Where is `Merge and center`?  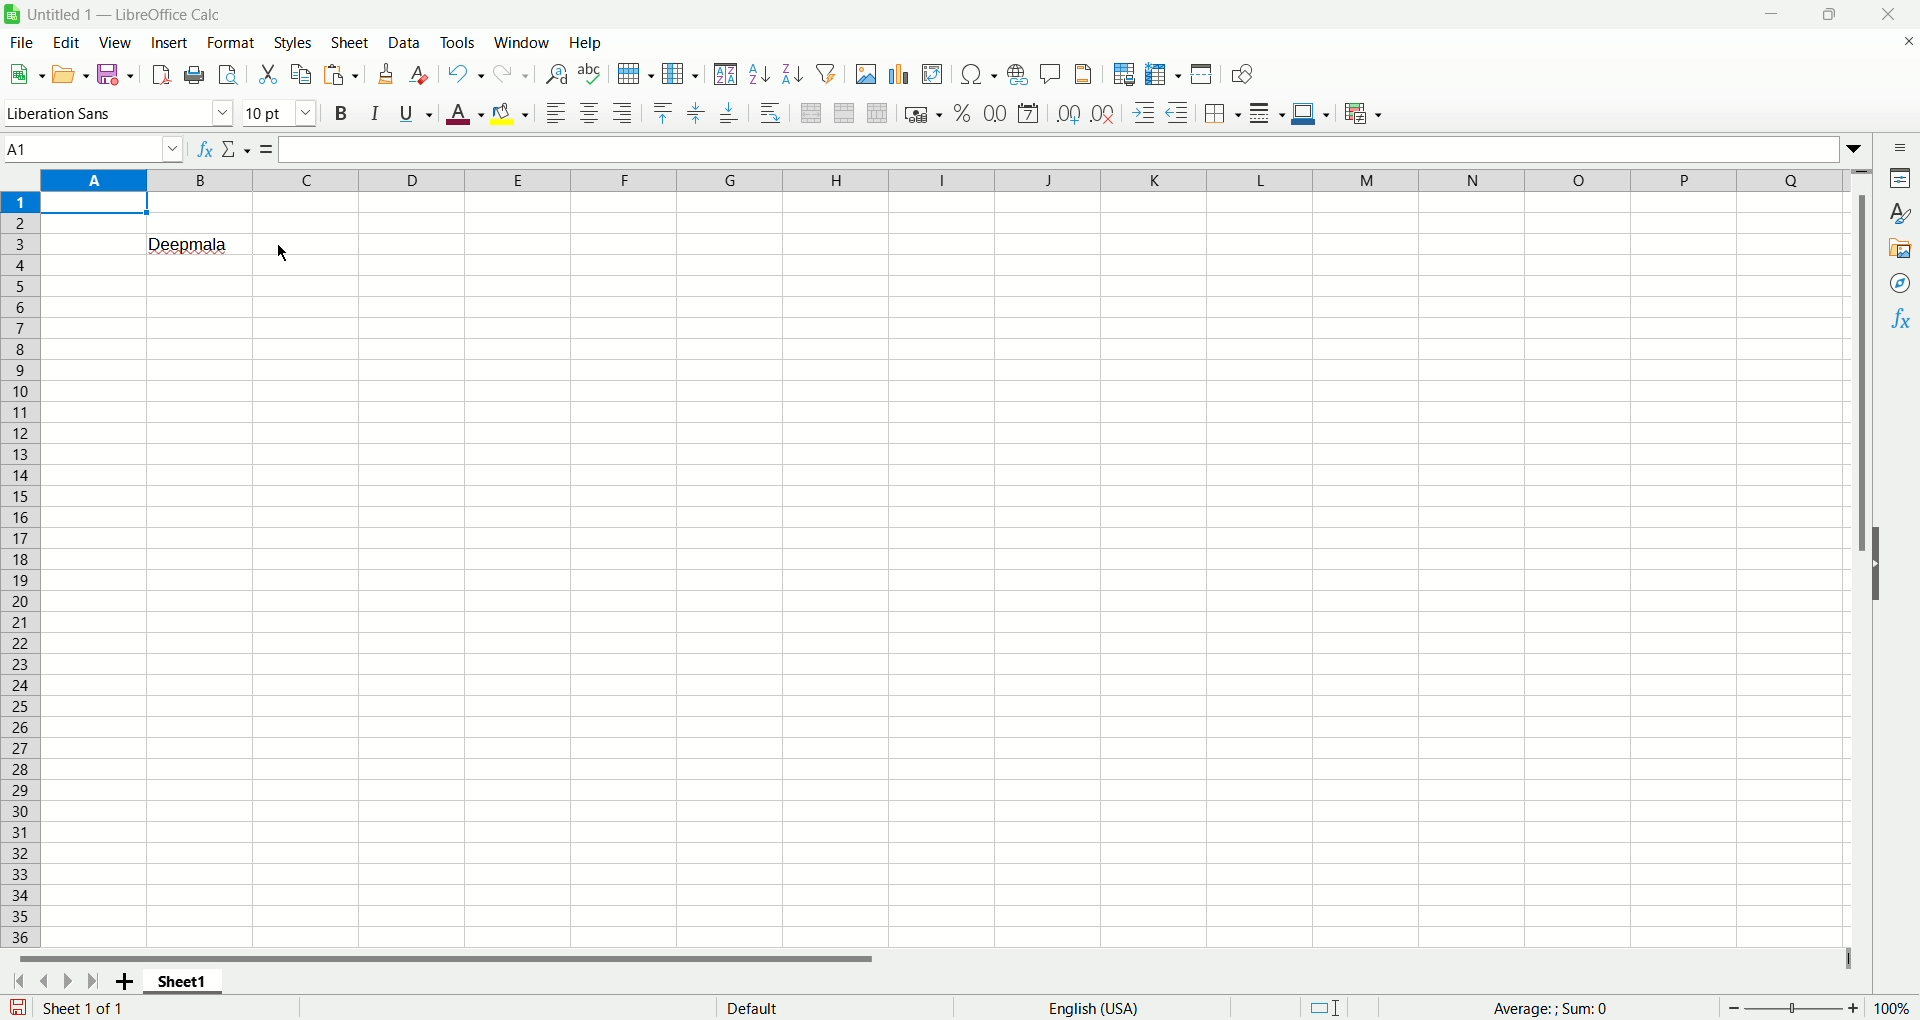
Merge and center is located at coordinates (812, 112).